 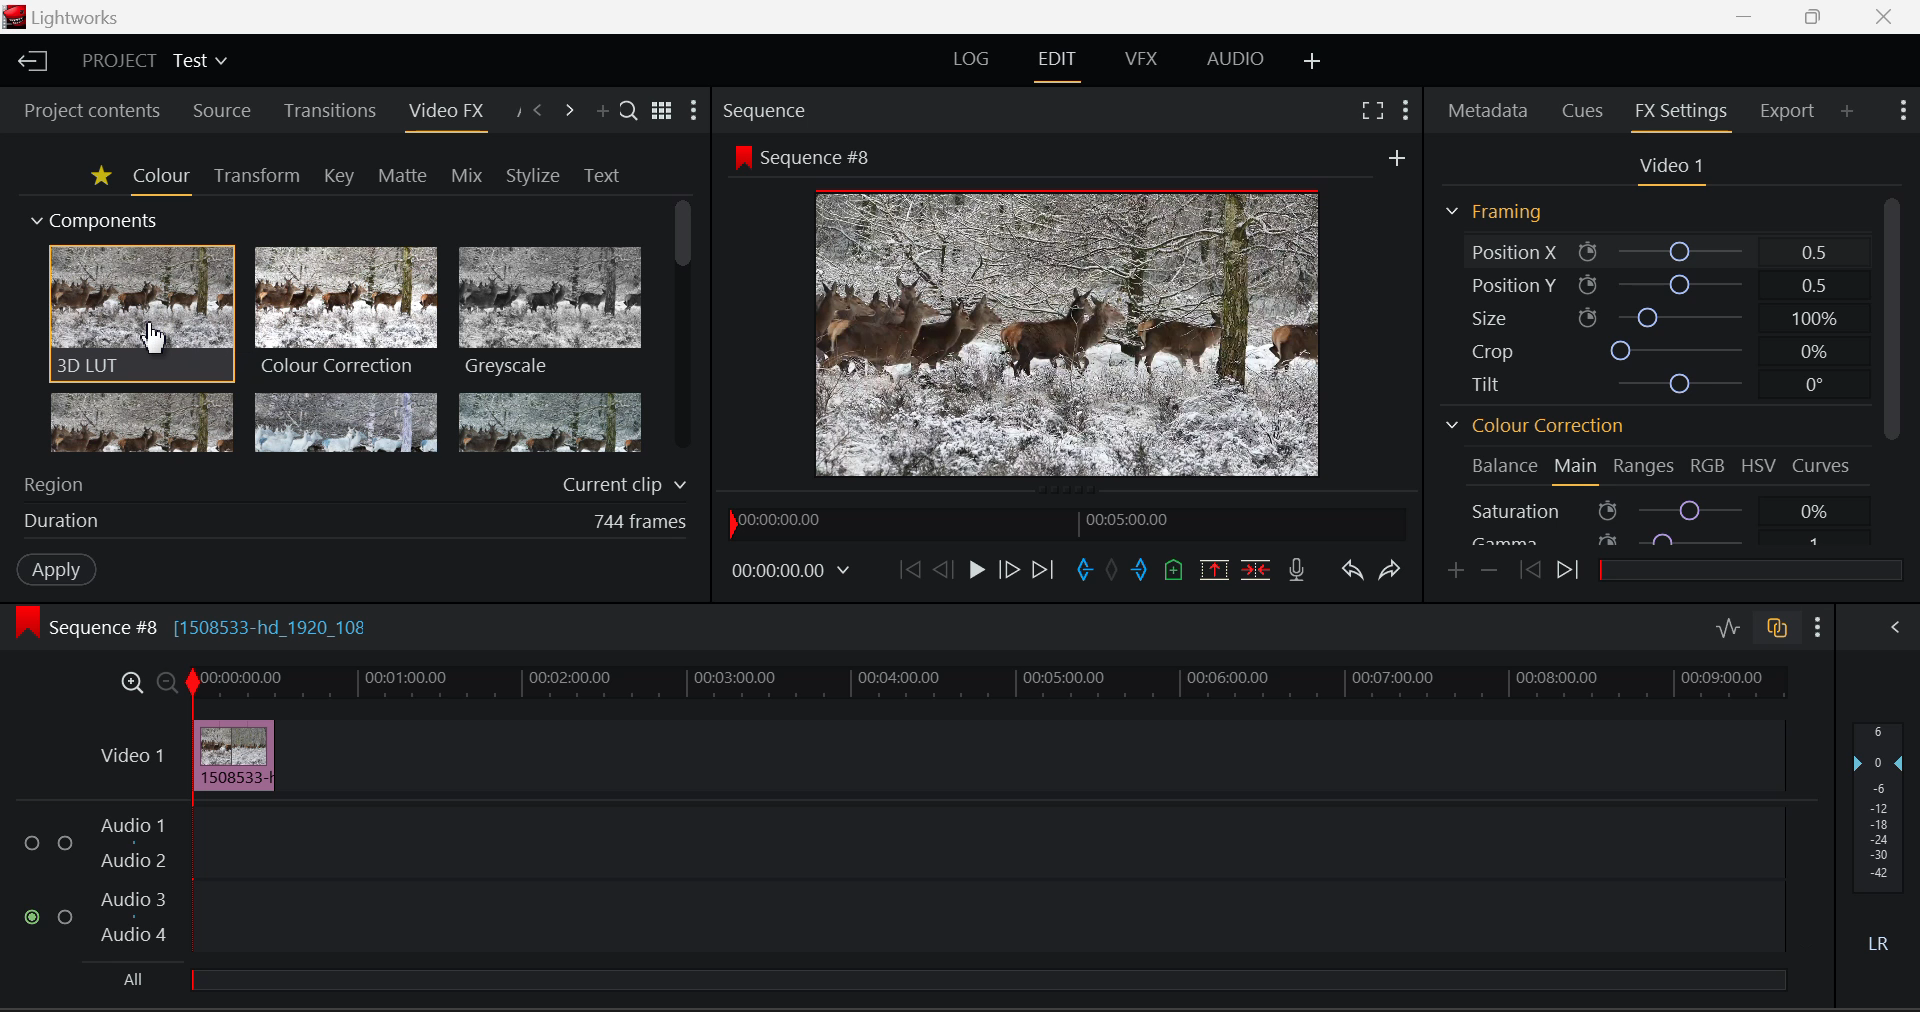 What do you see at coordinates (1296, 570) in the screenshot?
I see `Record Voiceover` at bounding box center [1296, 570].